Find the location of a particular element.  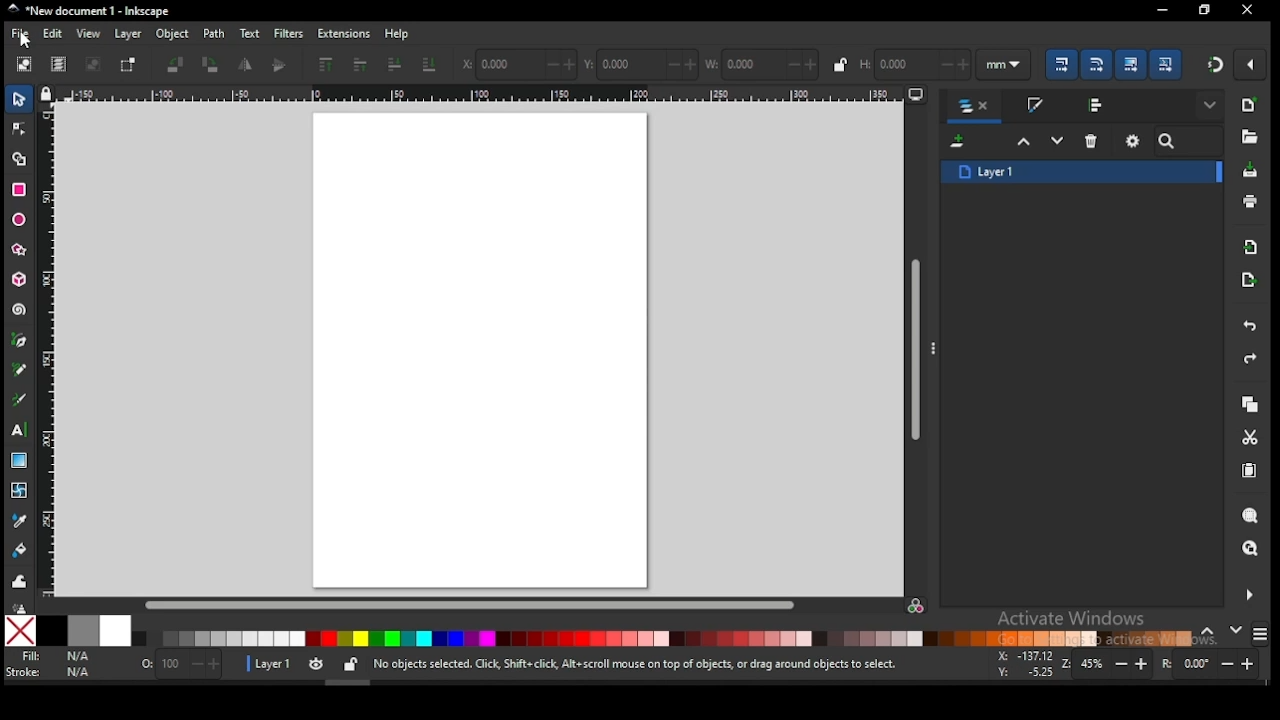

move patterns along with objects is located at coordinates (1165, 63).